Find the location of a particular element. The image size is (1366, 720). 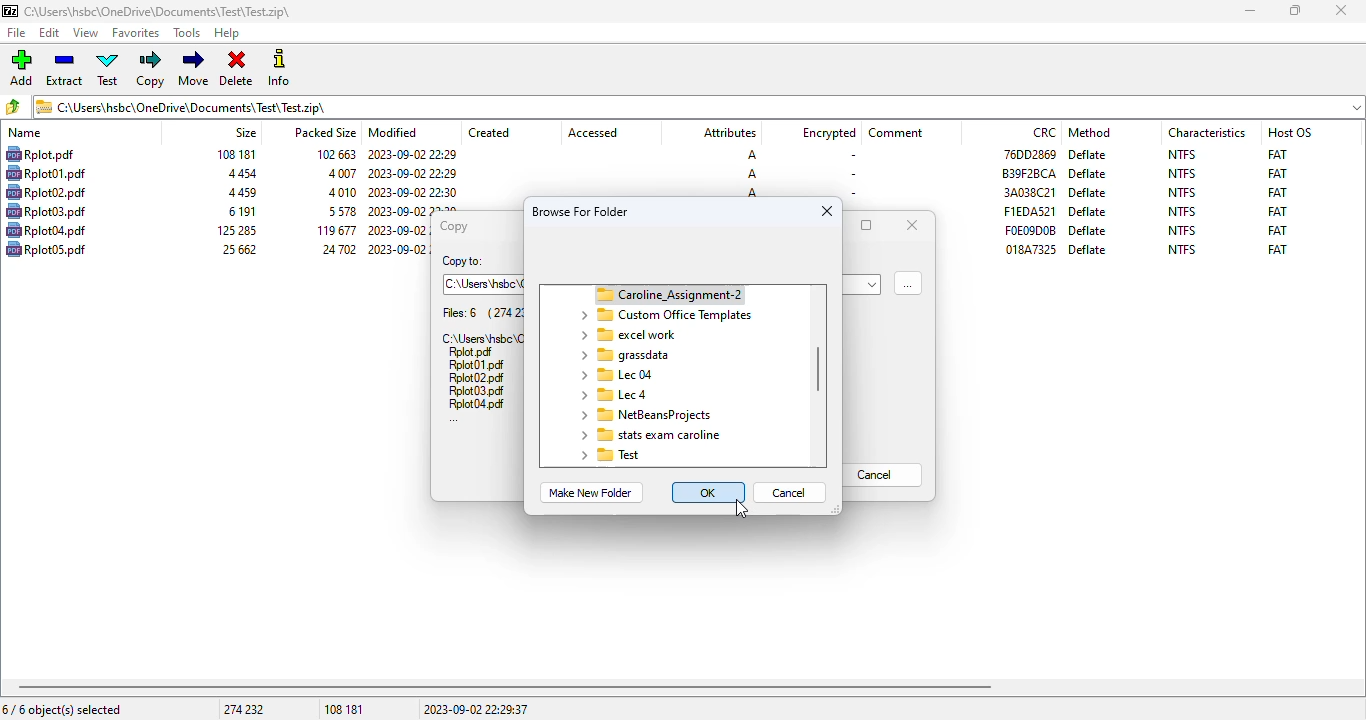

file is located at coordinates (471, 353).